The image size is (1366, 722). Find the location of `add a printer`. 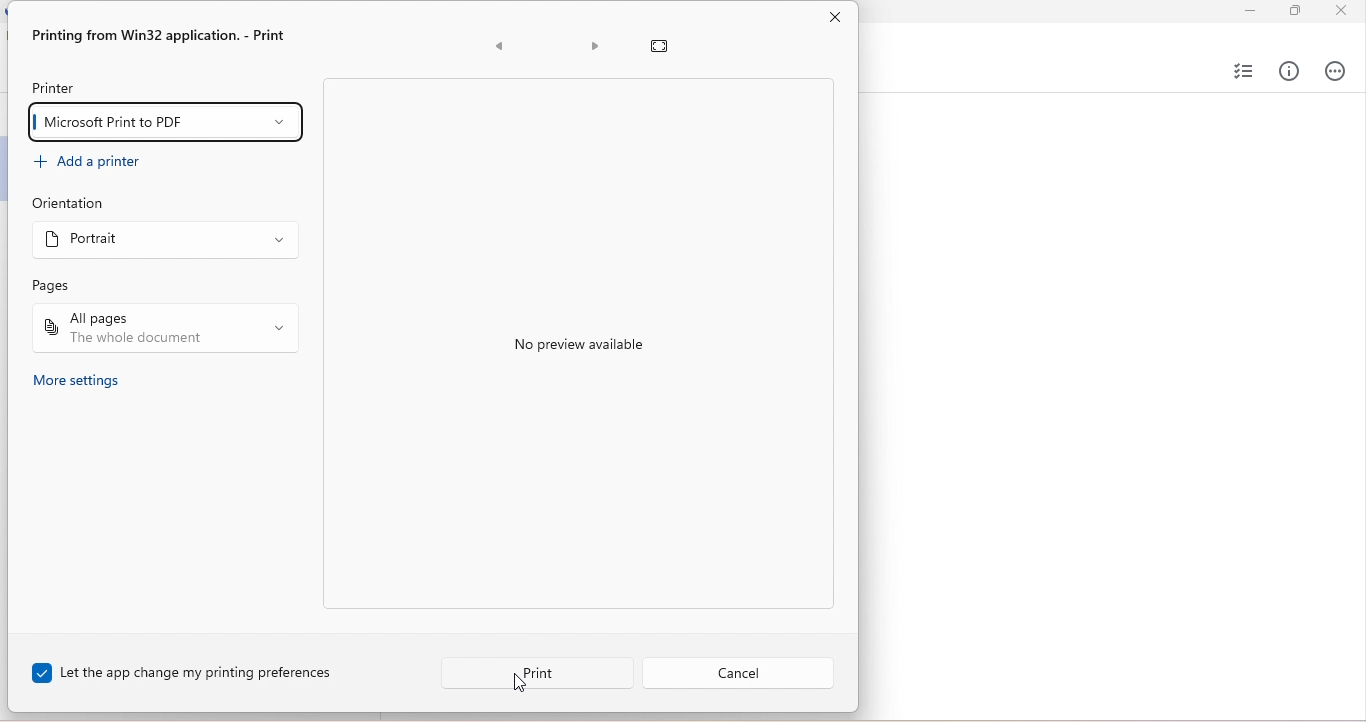

add a printer is located at coordinates (87, 162).